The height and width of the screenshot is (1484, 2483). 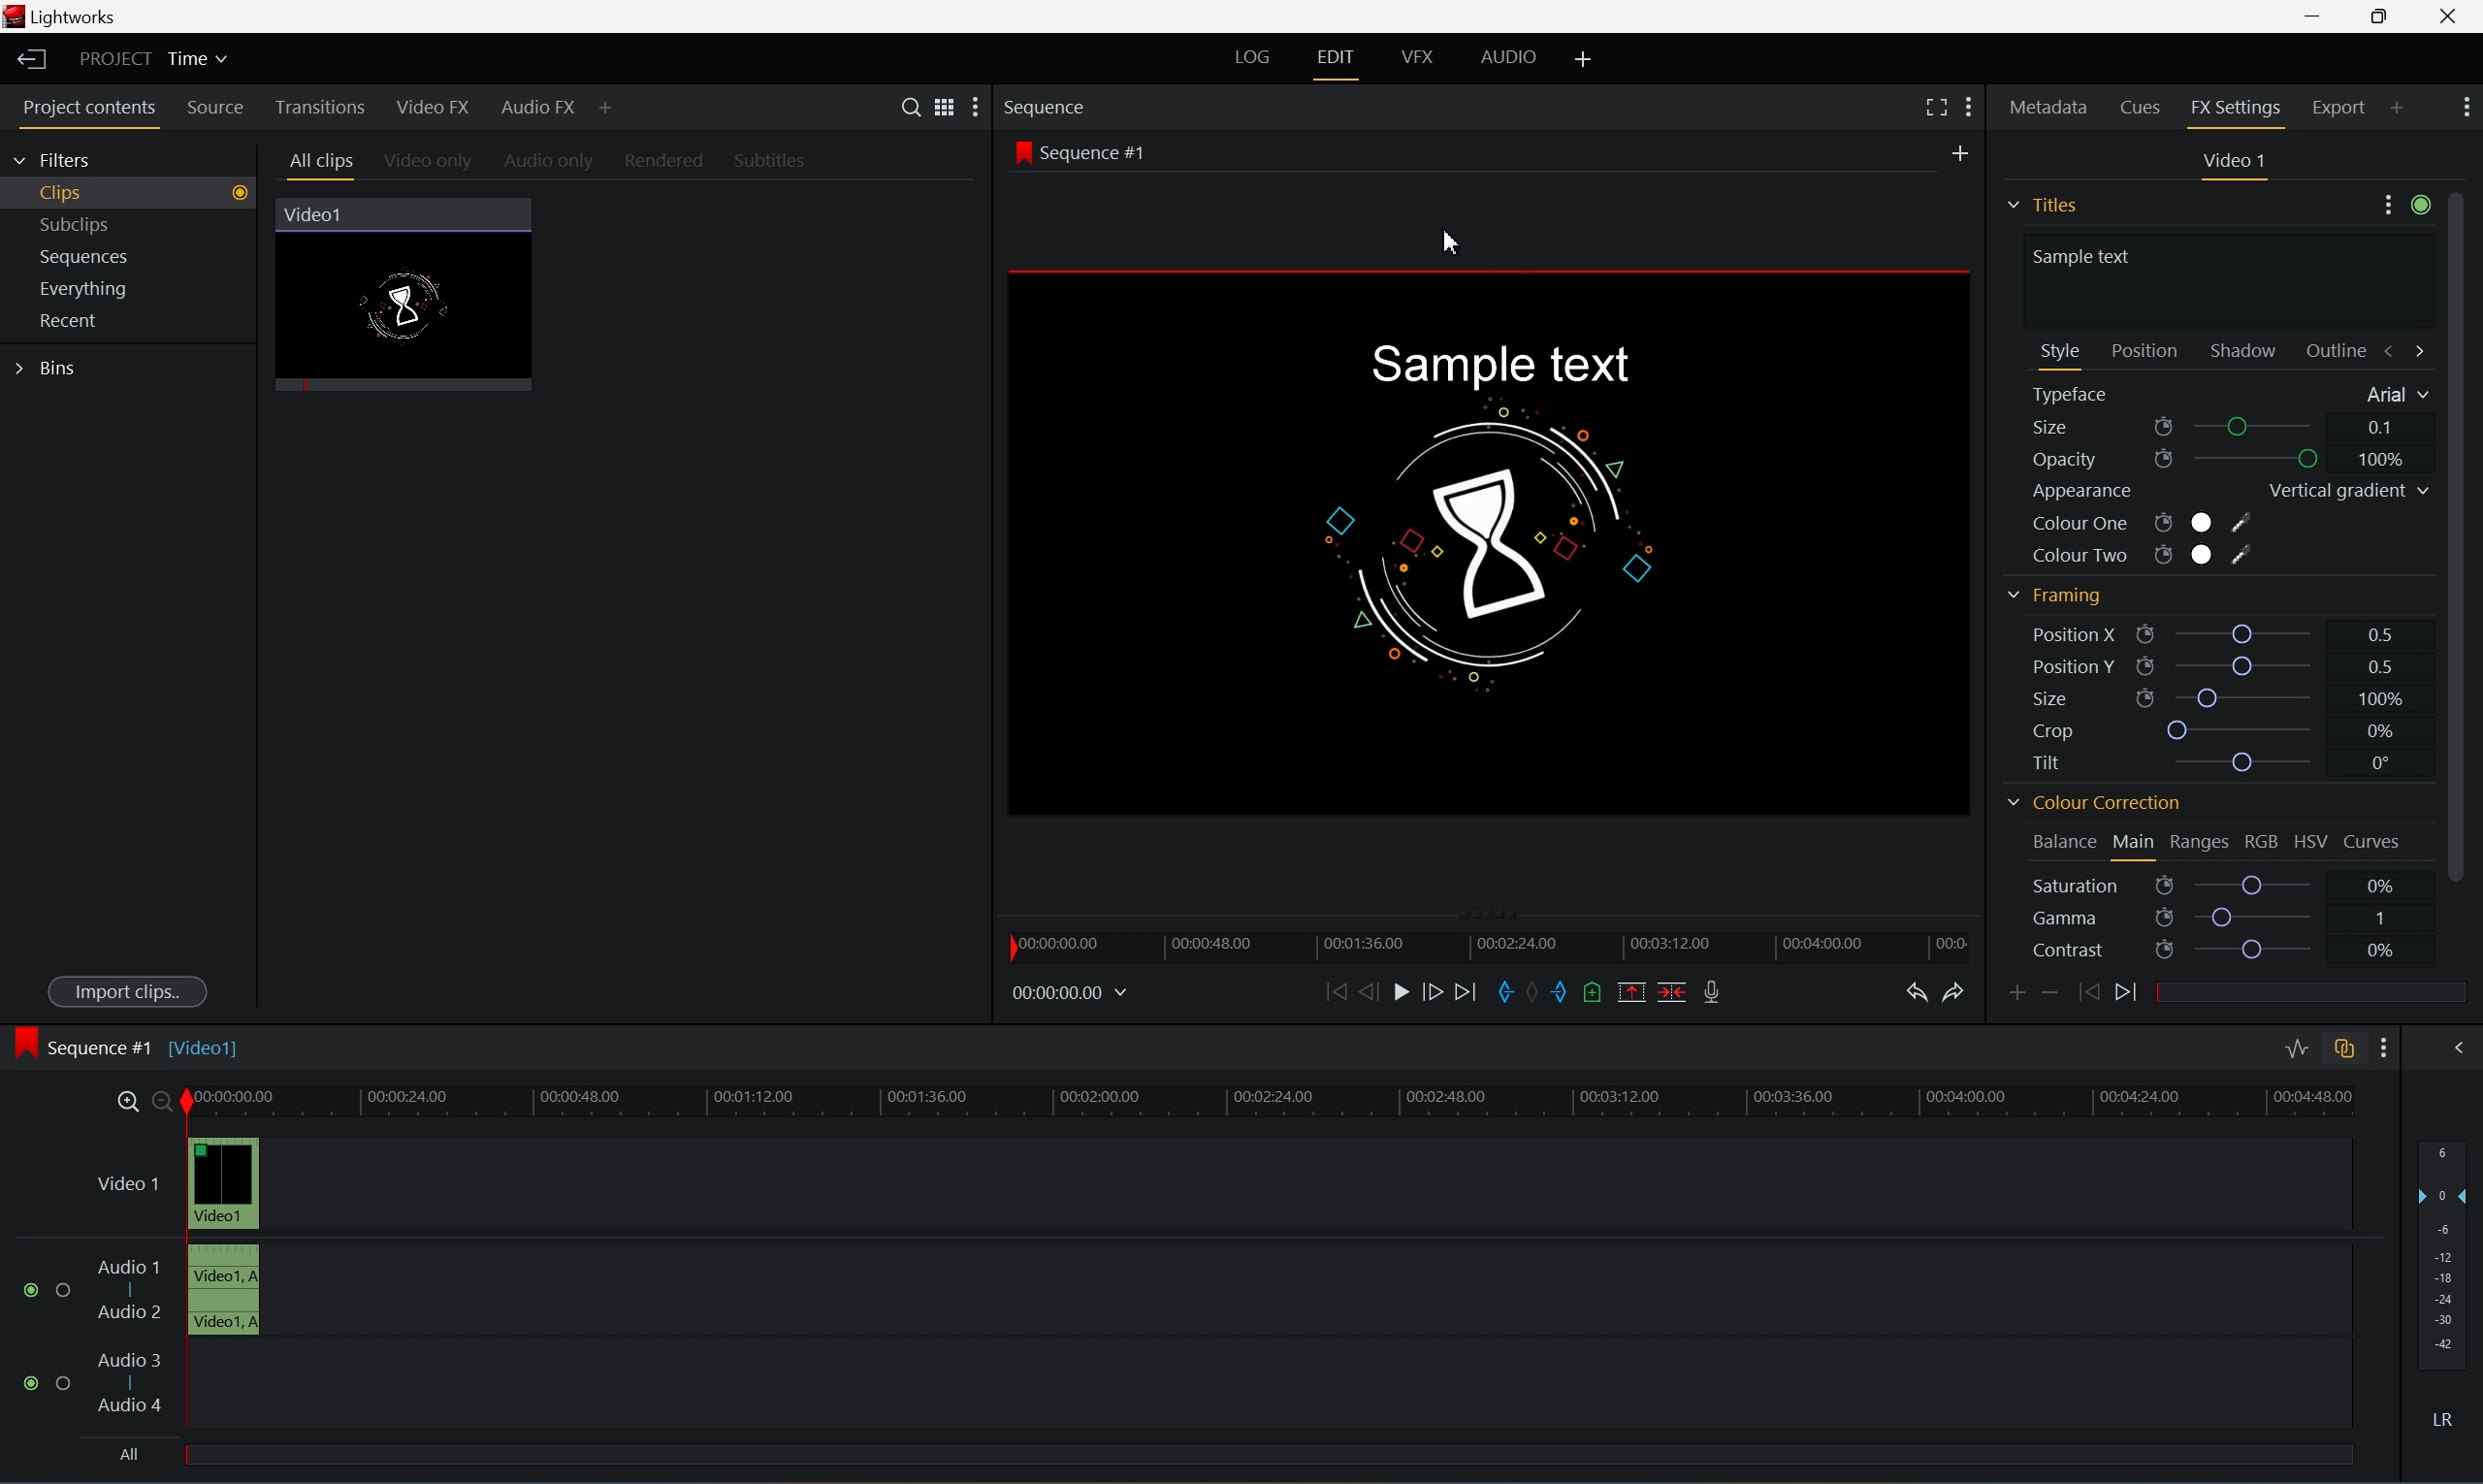 I want to click on clear all marks, so click(x=1539, y=991).